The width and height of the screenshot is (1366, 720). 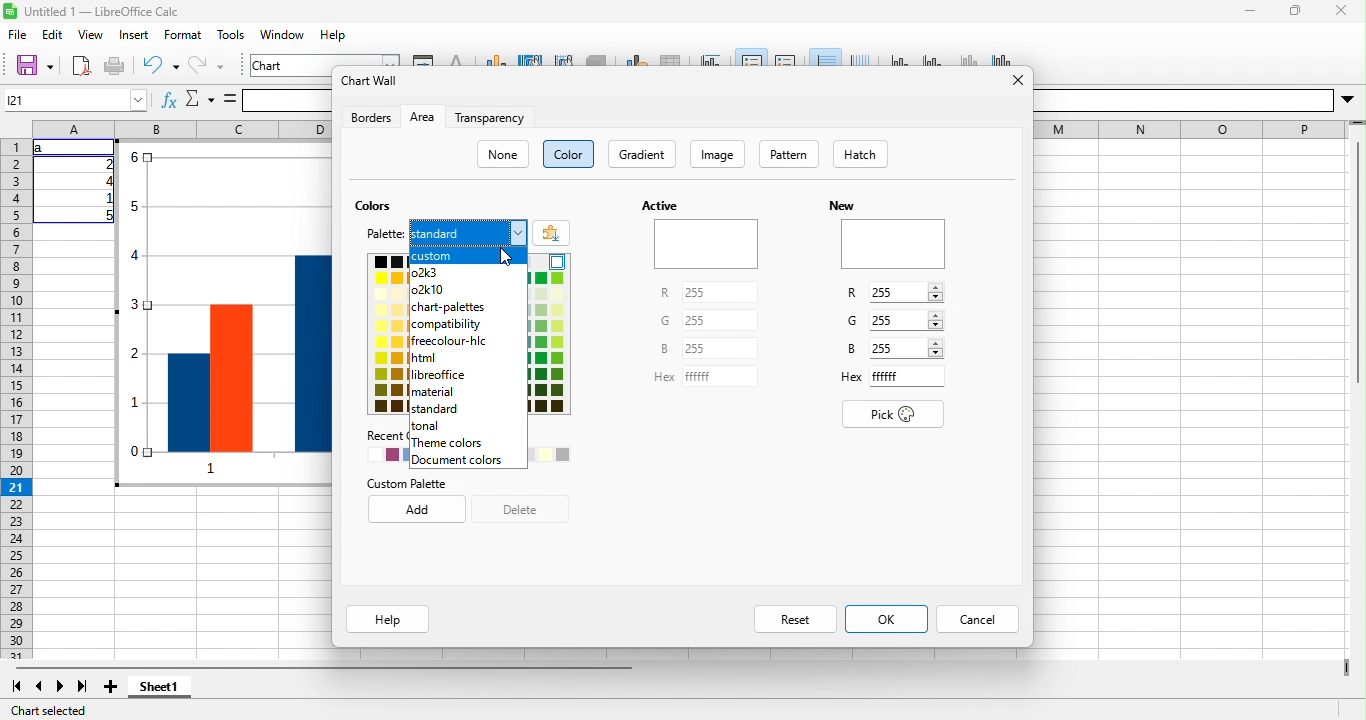 I want to click on data table, so click(x=671, y=59).